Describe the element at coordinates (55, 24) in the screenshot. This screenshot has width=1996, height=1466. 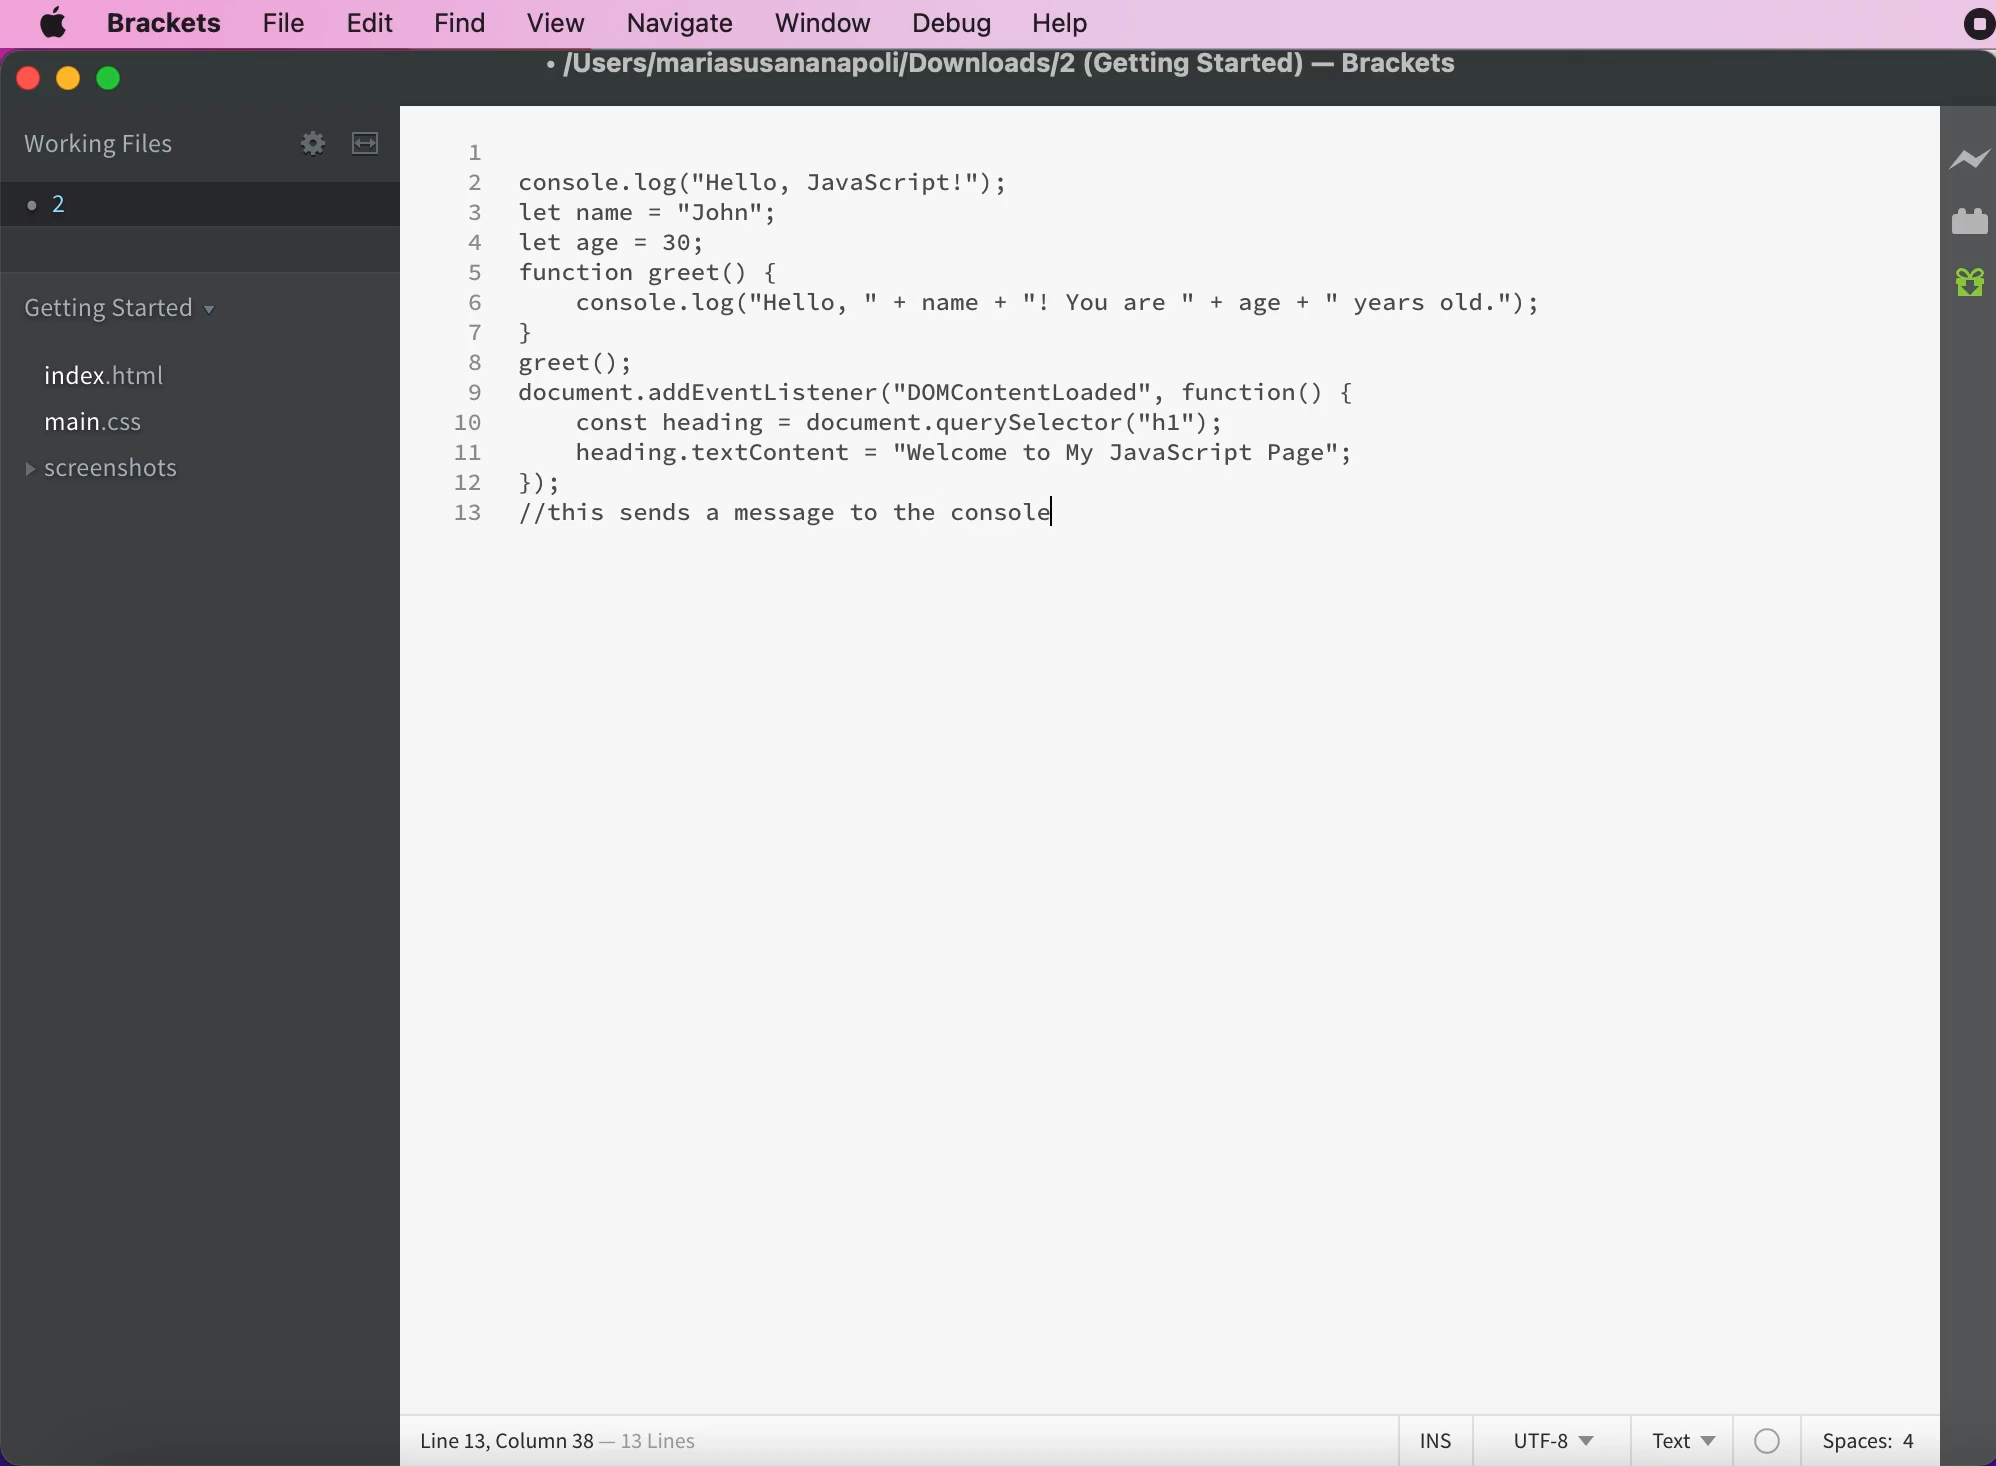
I see `mac logo` at that location.